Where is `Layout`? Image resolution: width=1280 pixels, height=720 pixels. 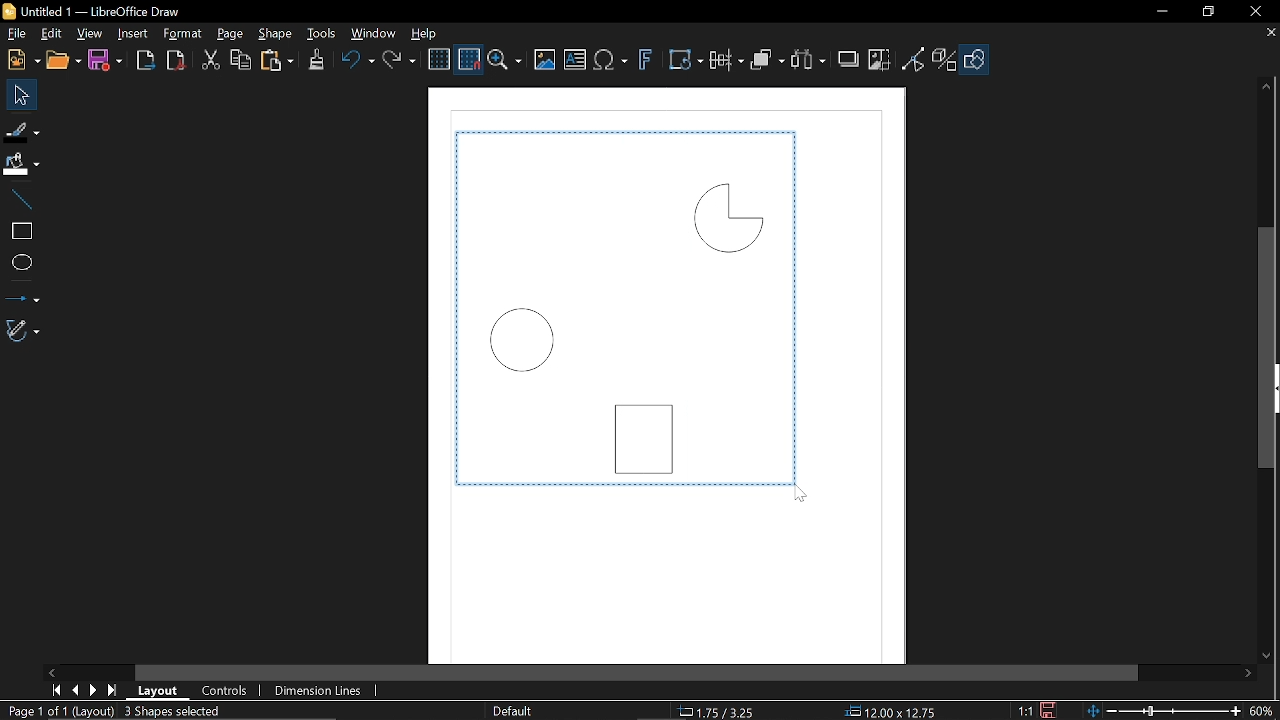 Layout is located at coordinates (158, 691).